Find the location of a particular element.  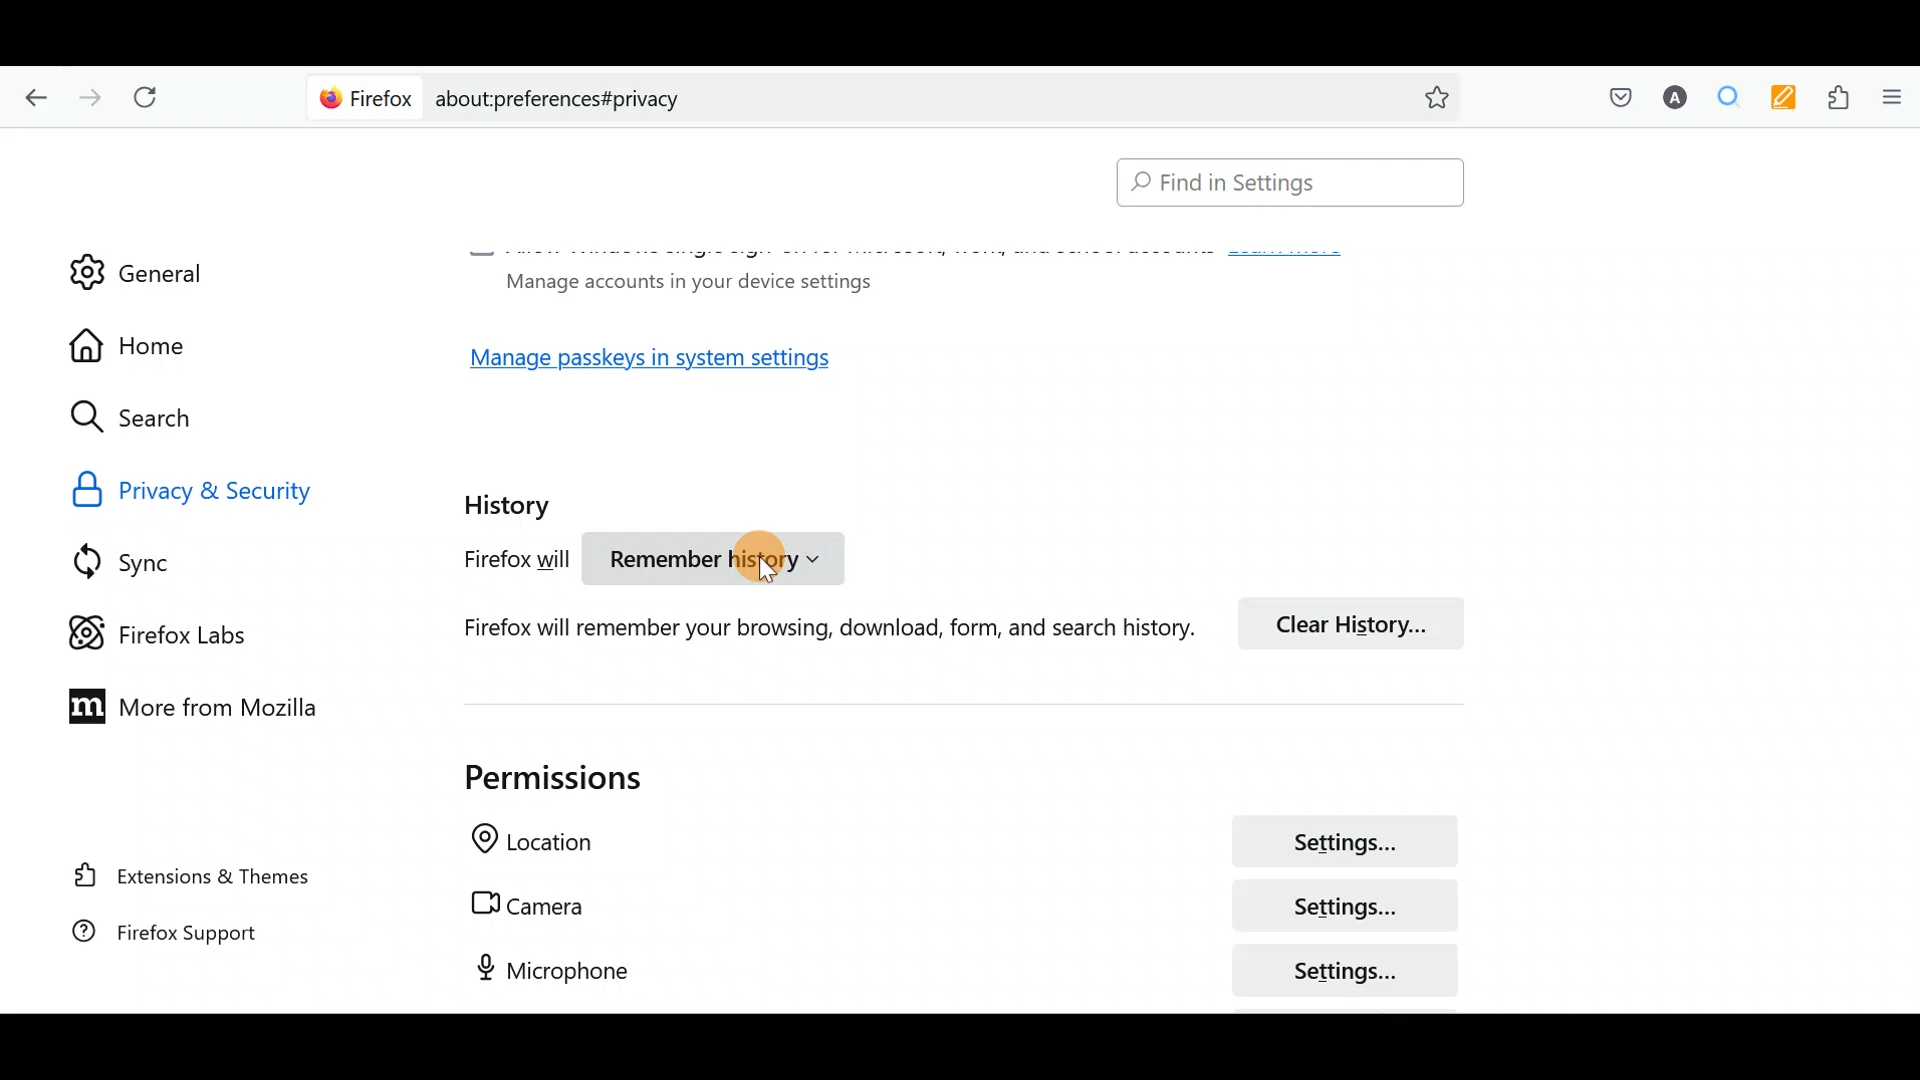

Multiple search & highlight is located at coordinates (1721, 99).